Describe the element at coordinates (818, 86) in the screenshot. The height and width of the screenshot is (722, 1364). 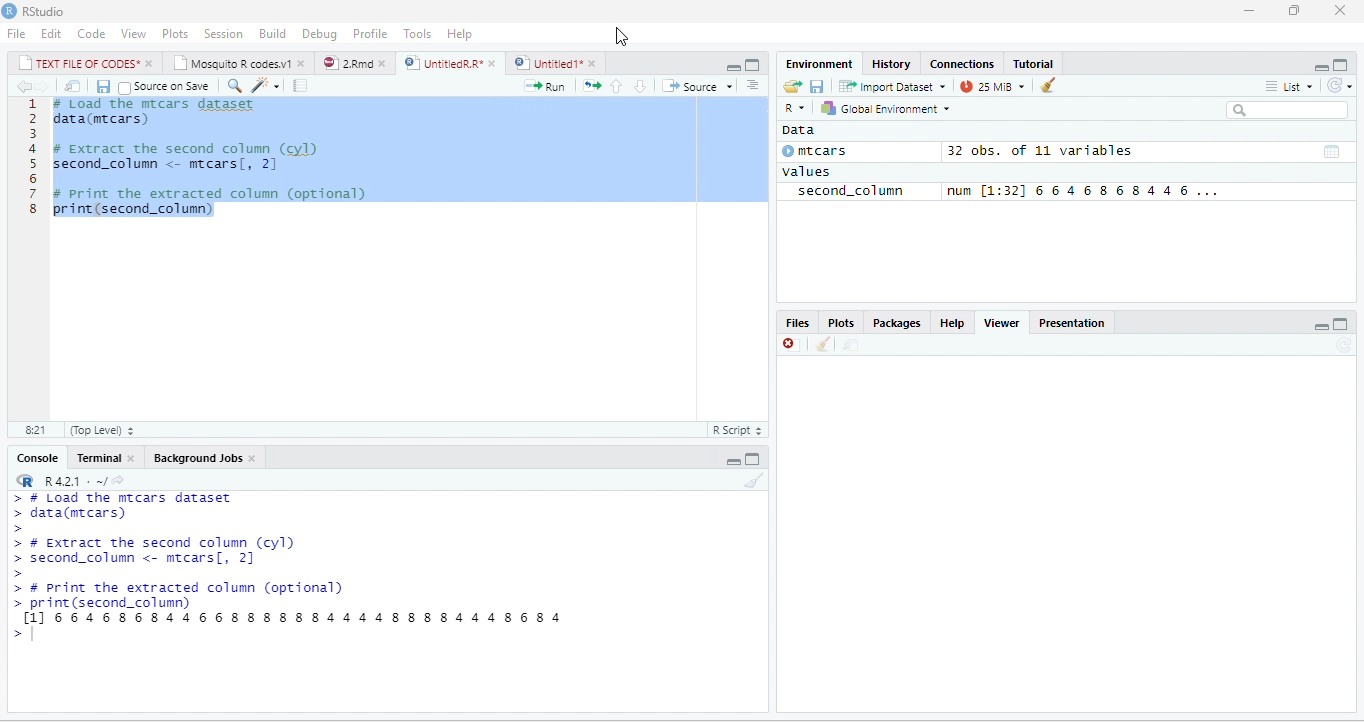
I see `save ` at that location.